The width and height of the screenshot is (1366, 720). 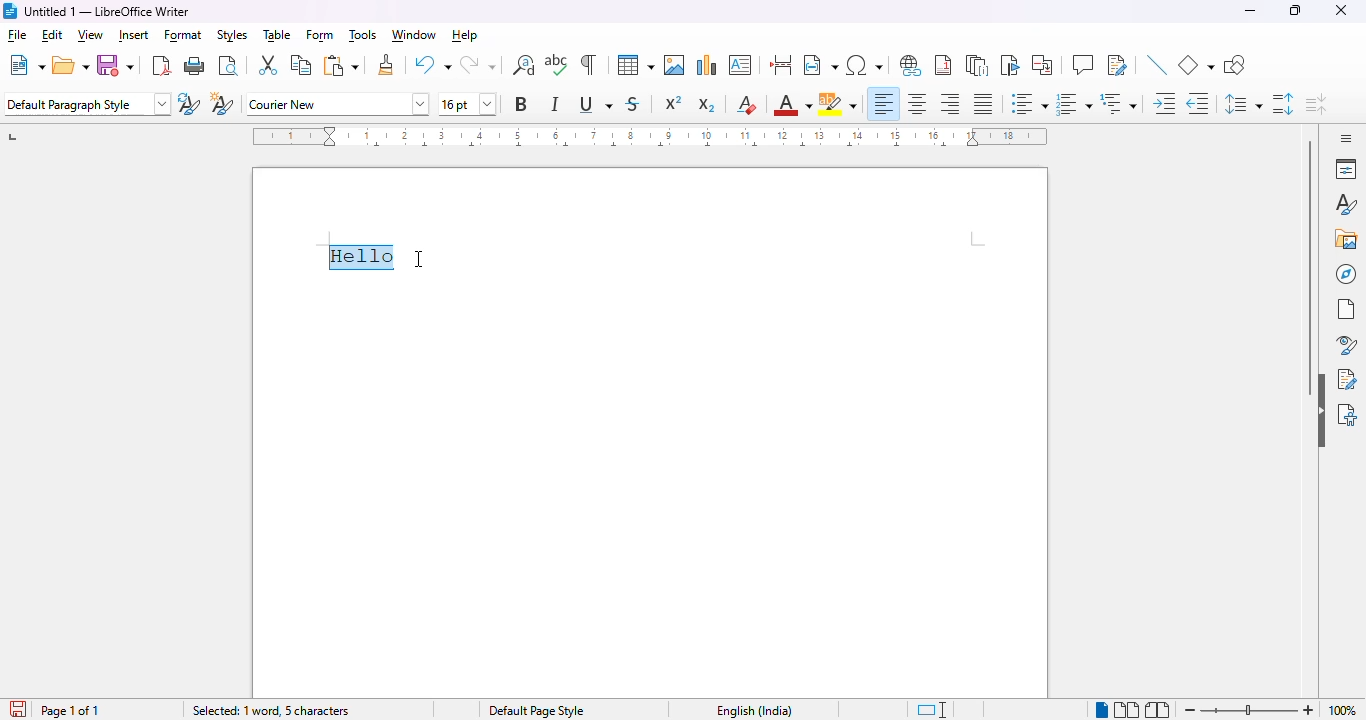 I want to click on save, so click(x=16, y=708).